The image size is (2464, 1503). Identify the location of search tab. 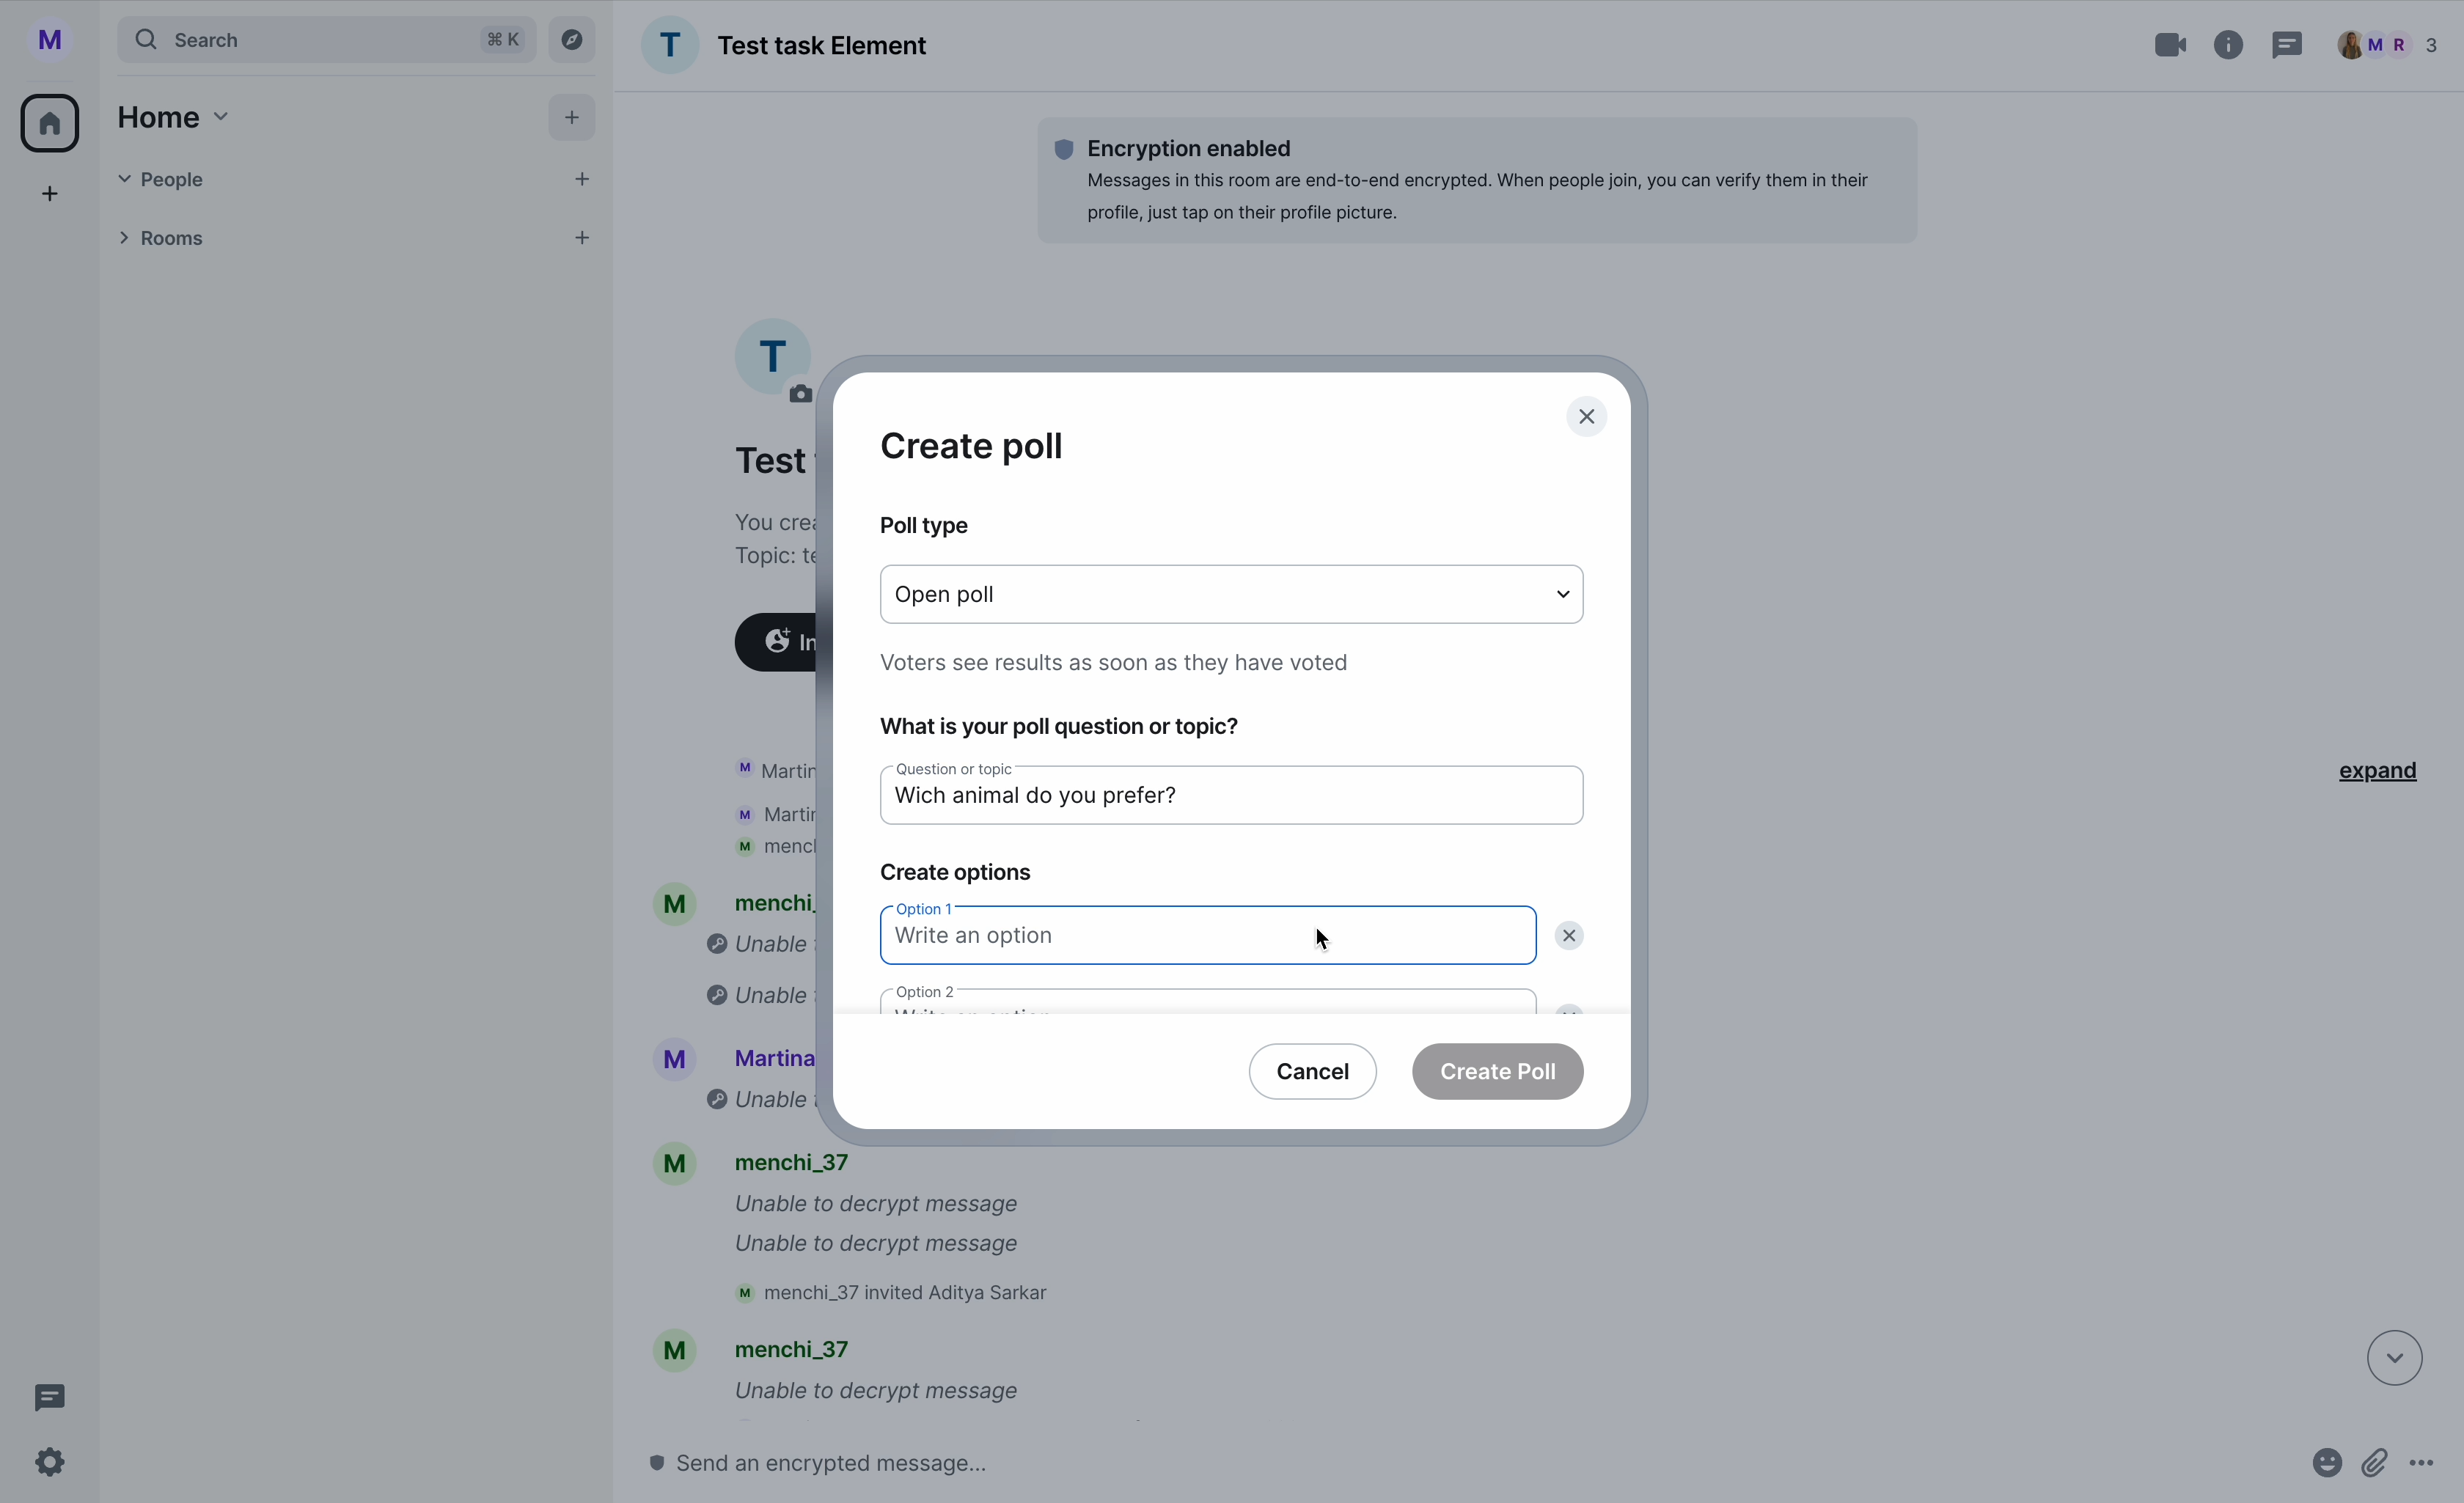
(325, 39).